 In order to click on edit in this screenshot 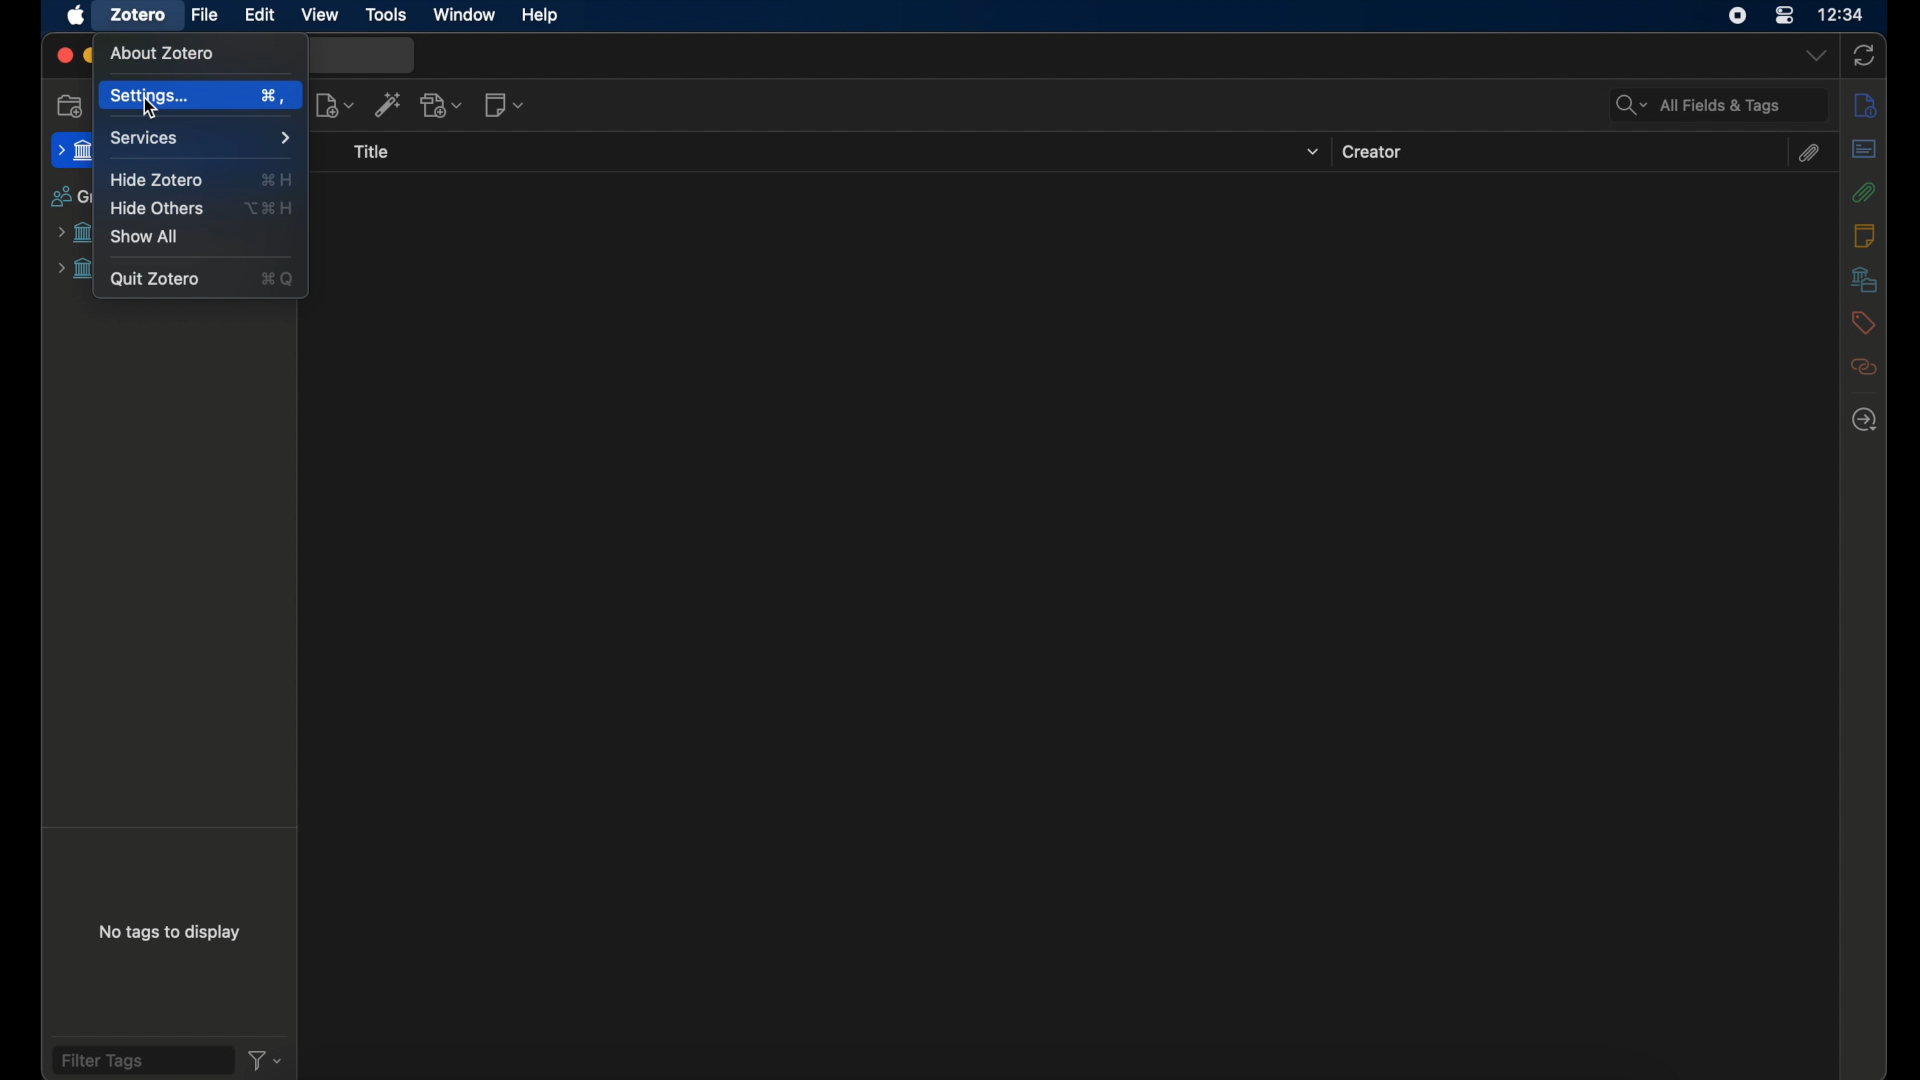, I will do `click(260, 14)`.